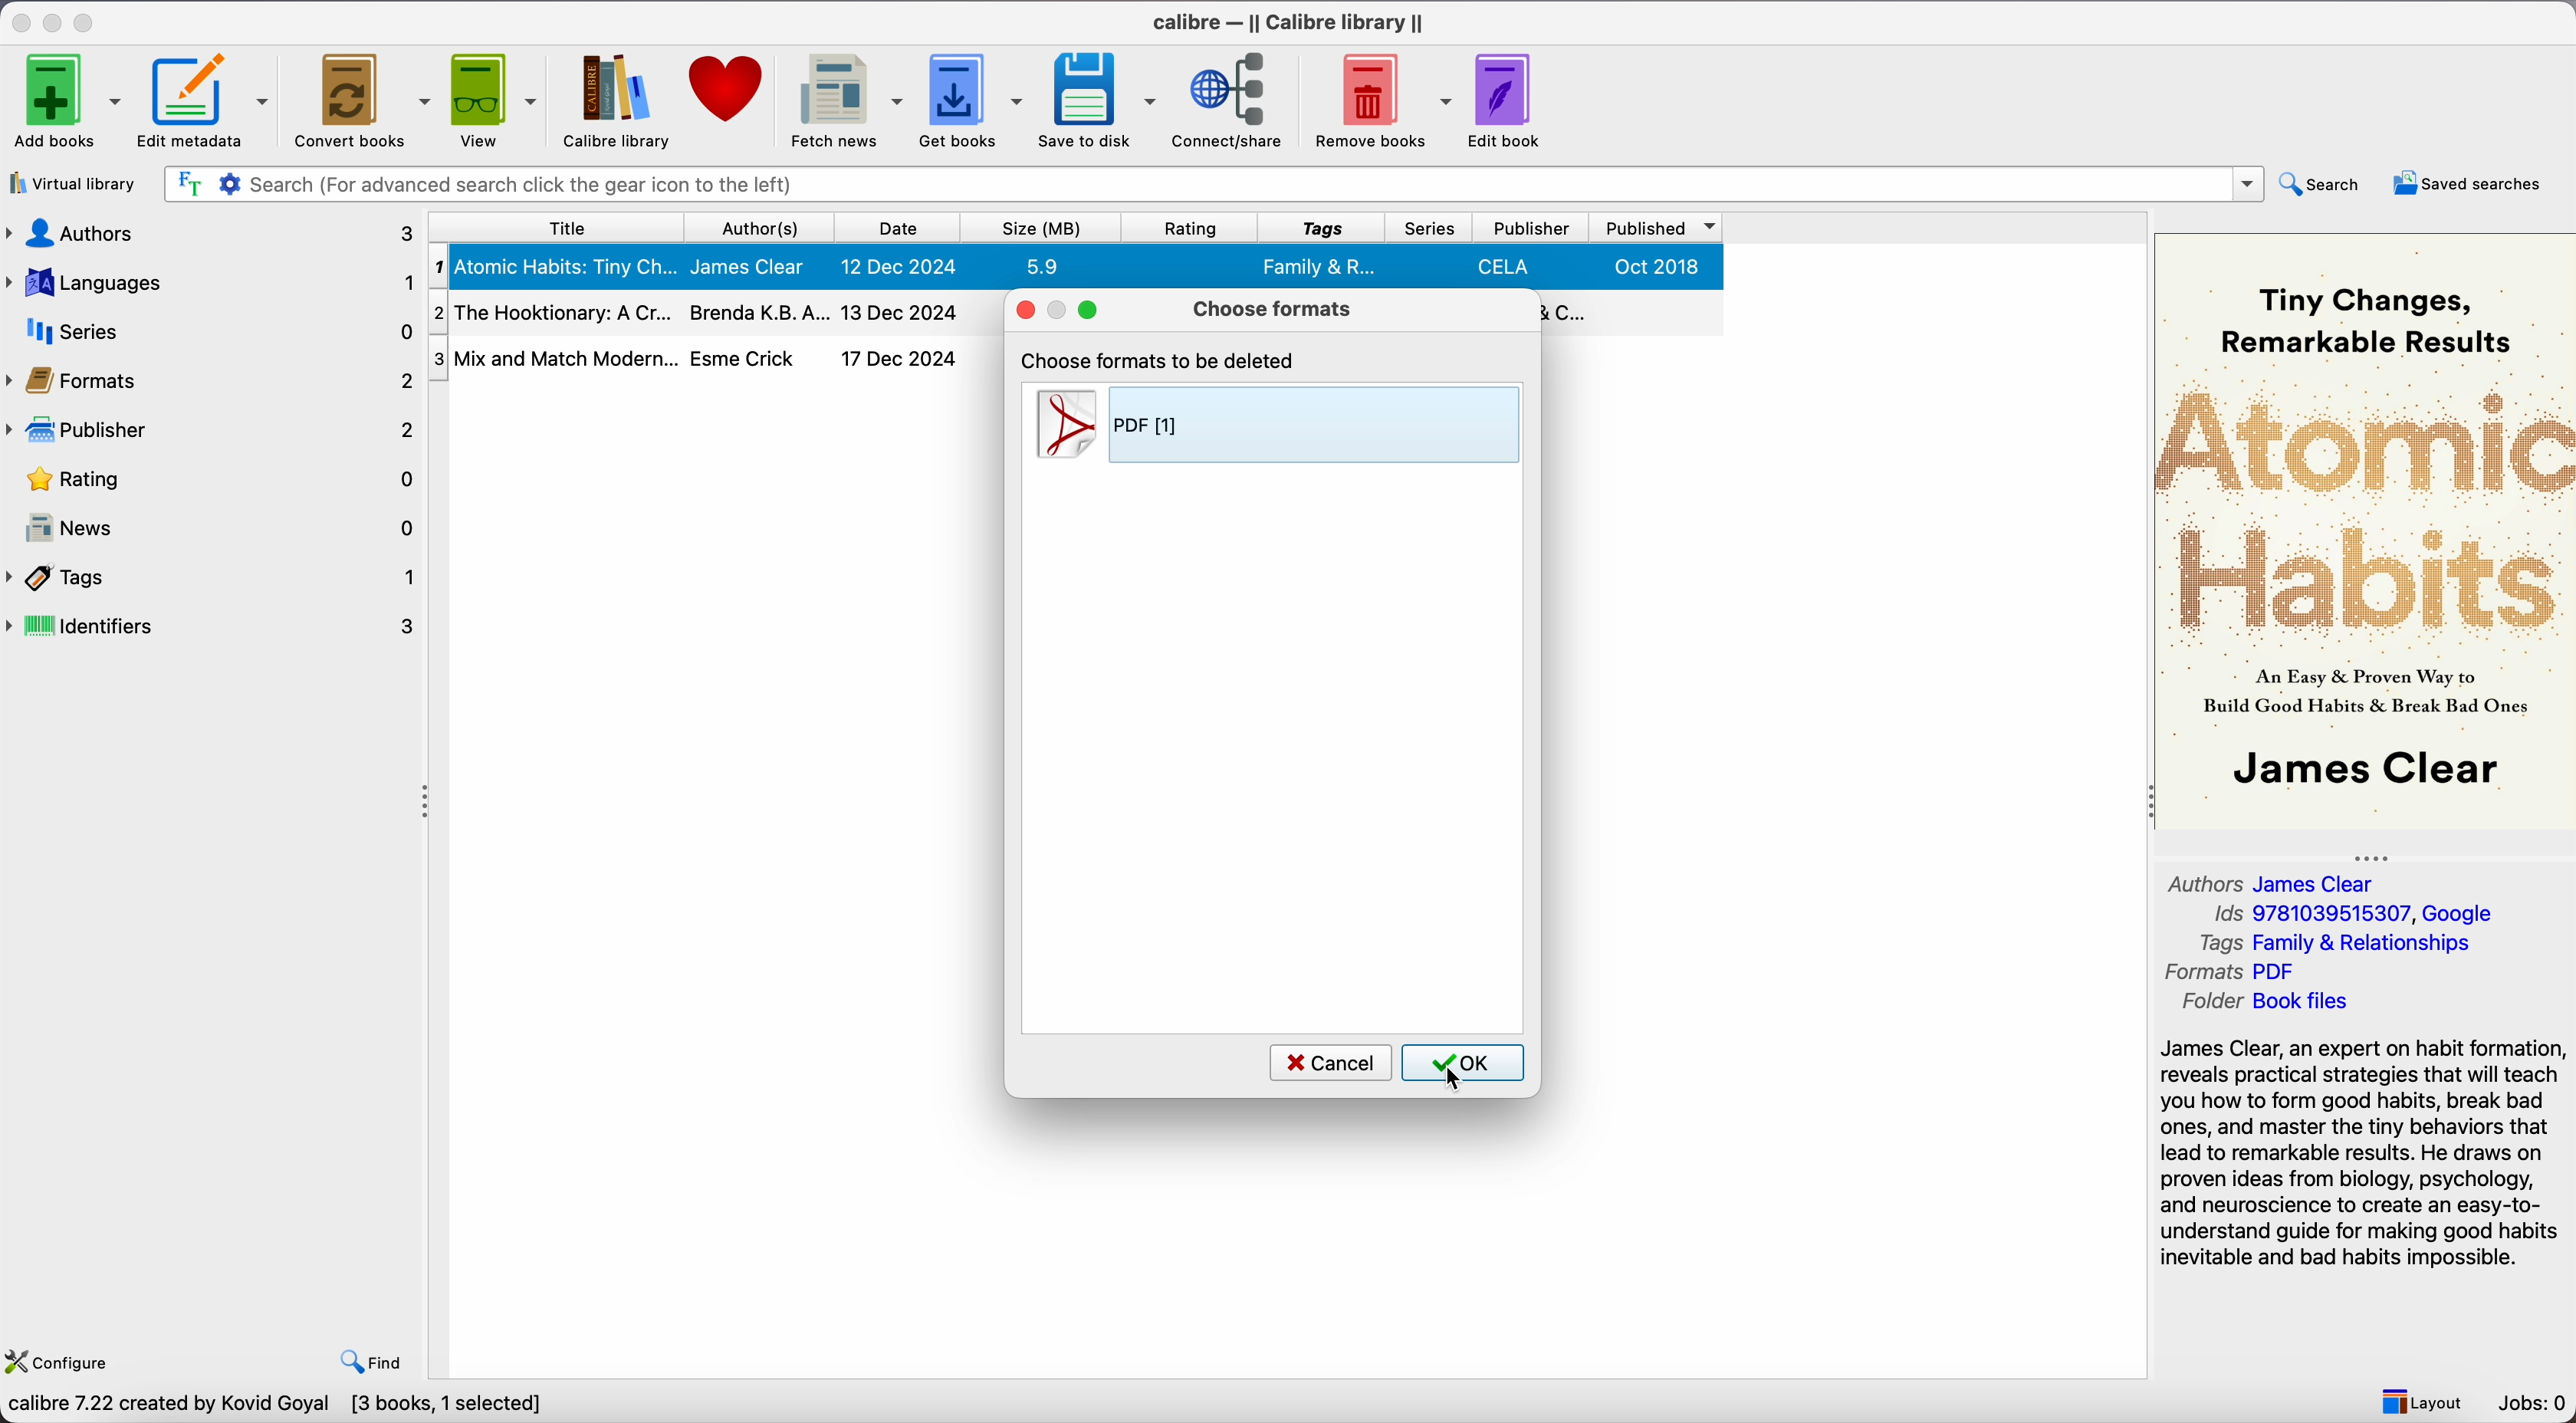 The image size is (2576, 1423). Describe the element at coordinates (1431, 227) in the screenshot. I see `series` at that location.